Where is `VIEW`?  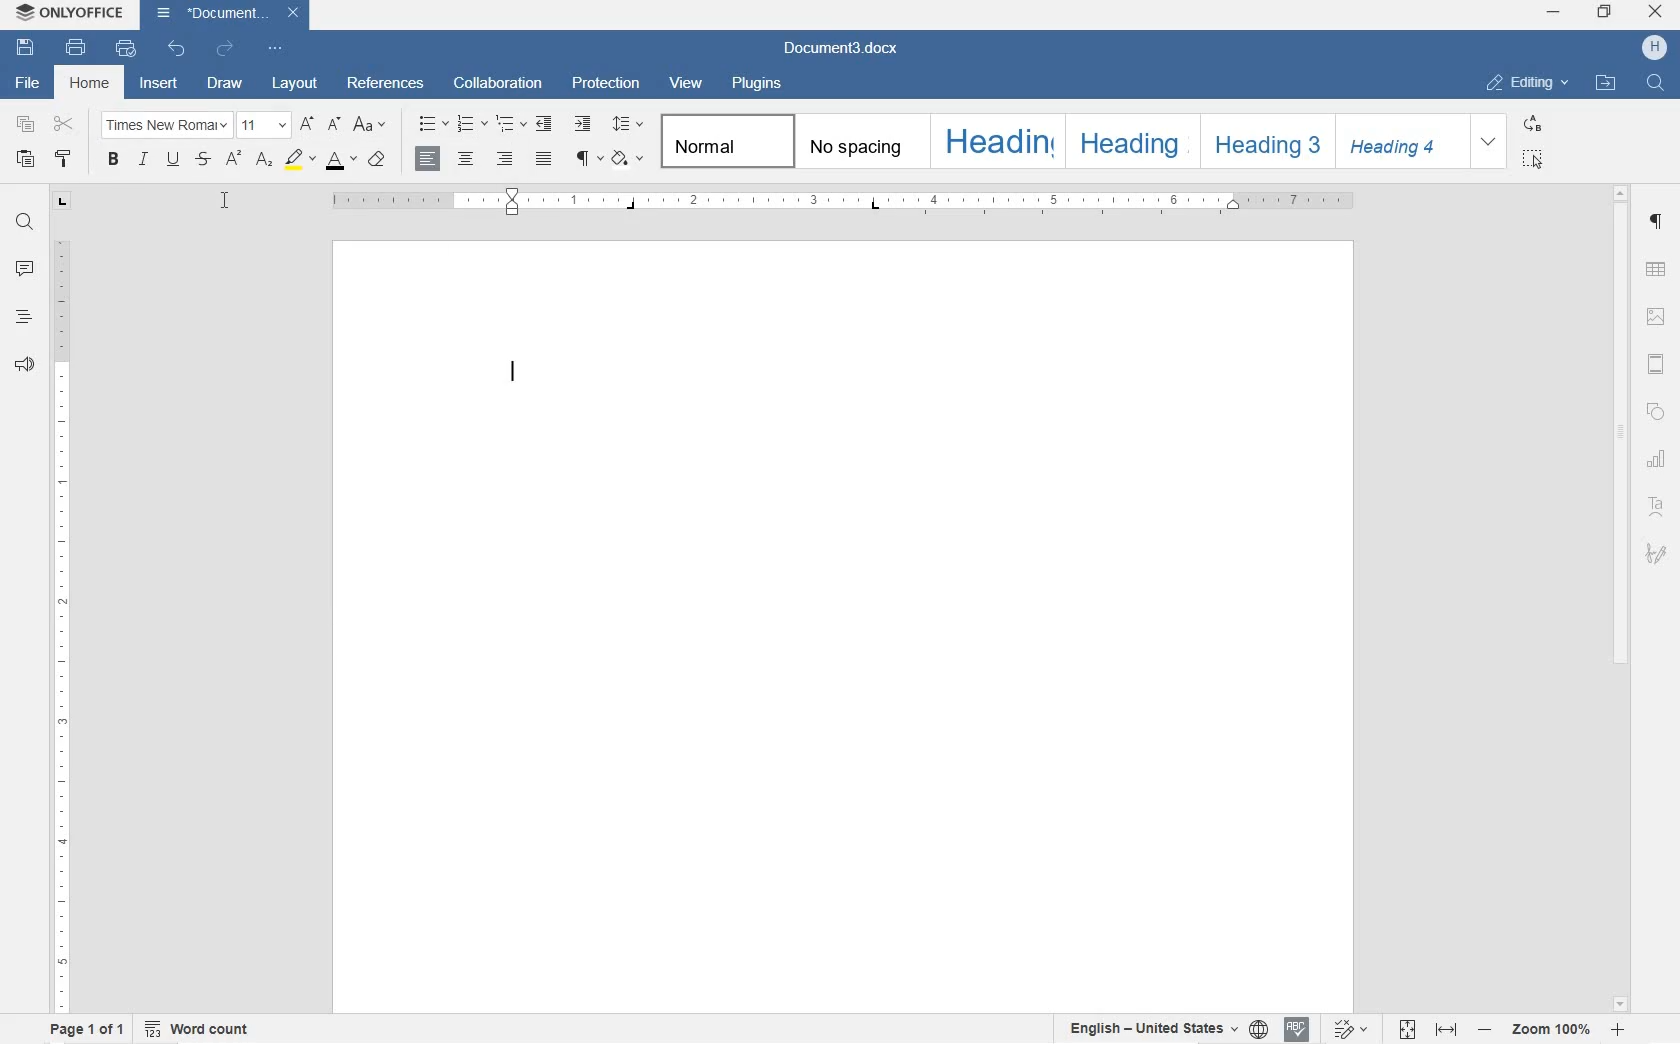
VIEW is located at coordinates (687, 83).